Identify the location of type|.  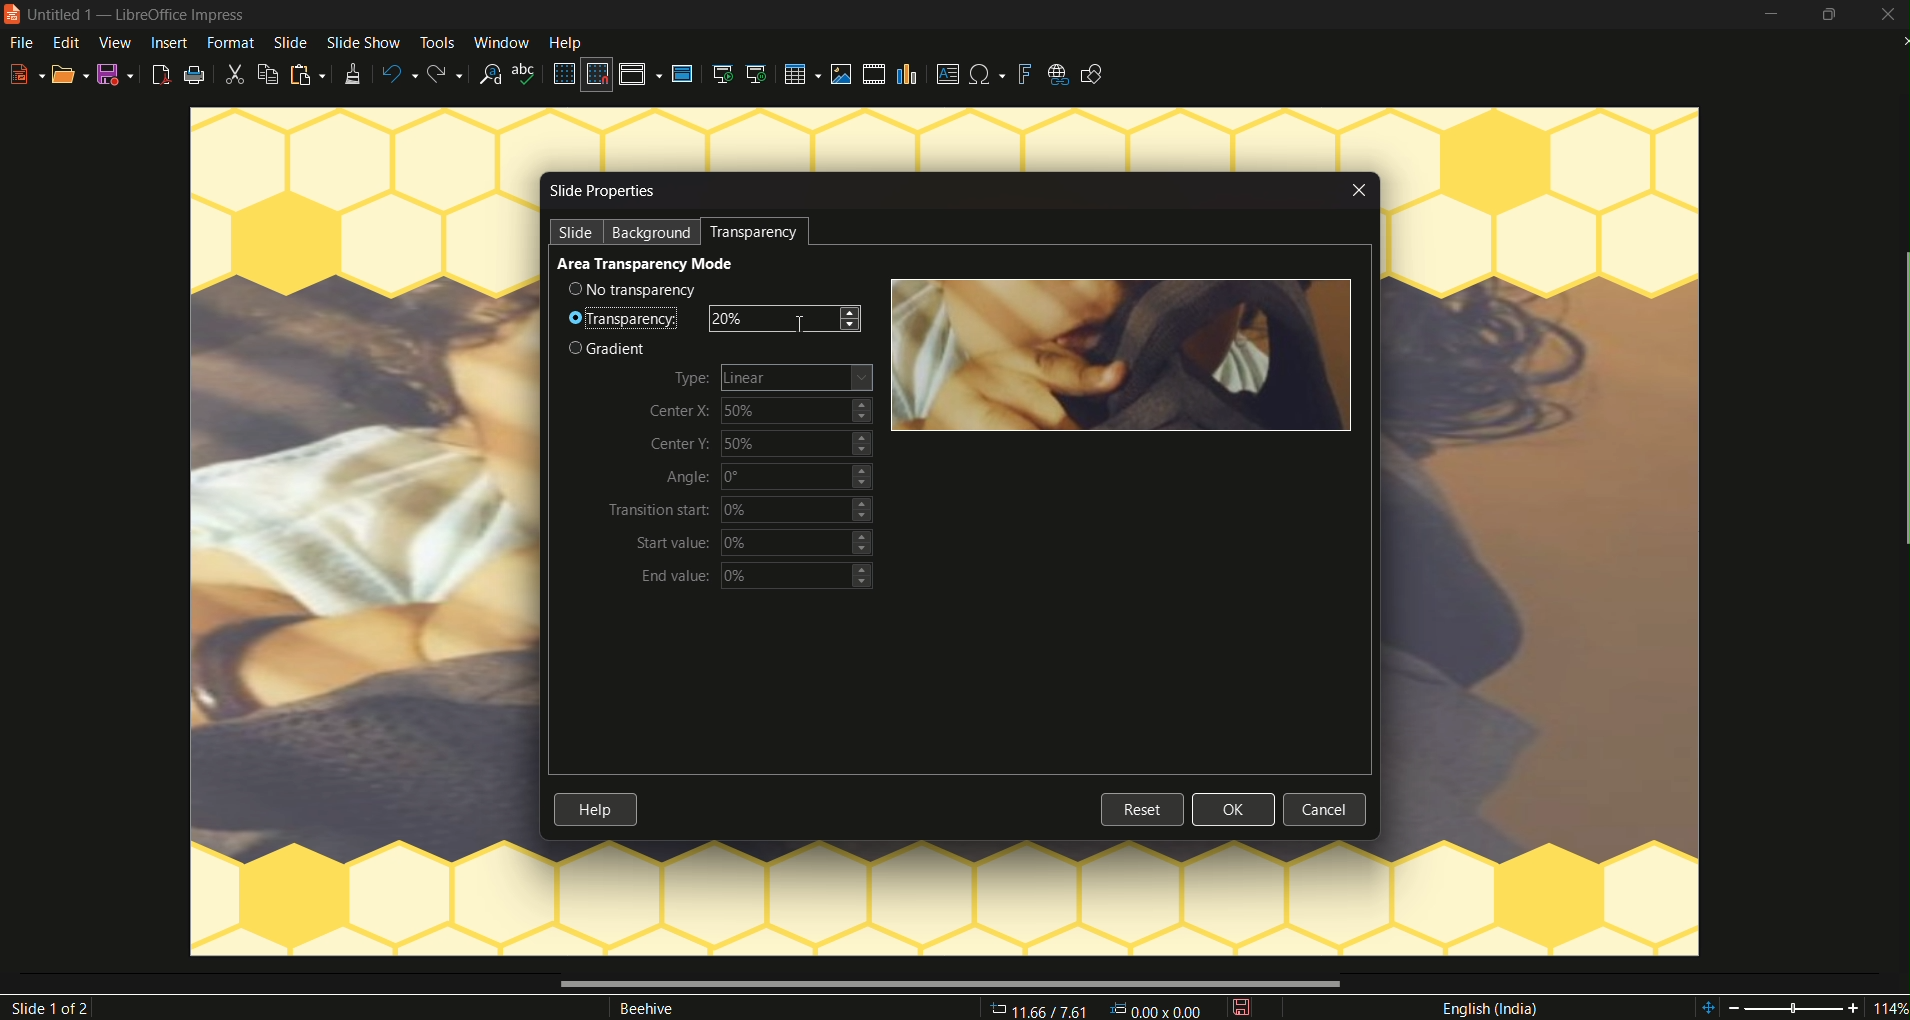
(693, 377).